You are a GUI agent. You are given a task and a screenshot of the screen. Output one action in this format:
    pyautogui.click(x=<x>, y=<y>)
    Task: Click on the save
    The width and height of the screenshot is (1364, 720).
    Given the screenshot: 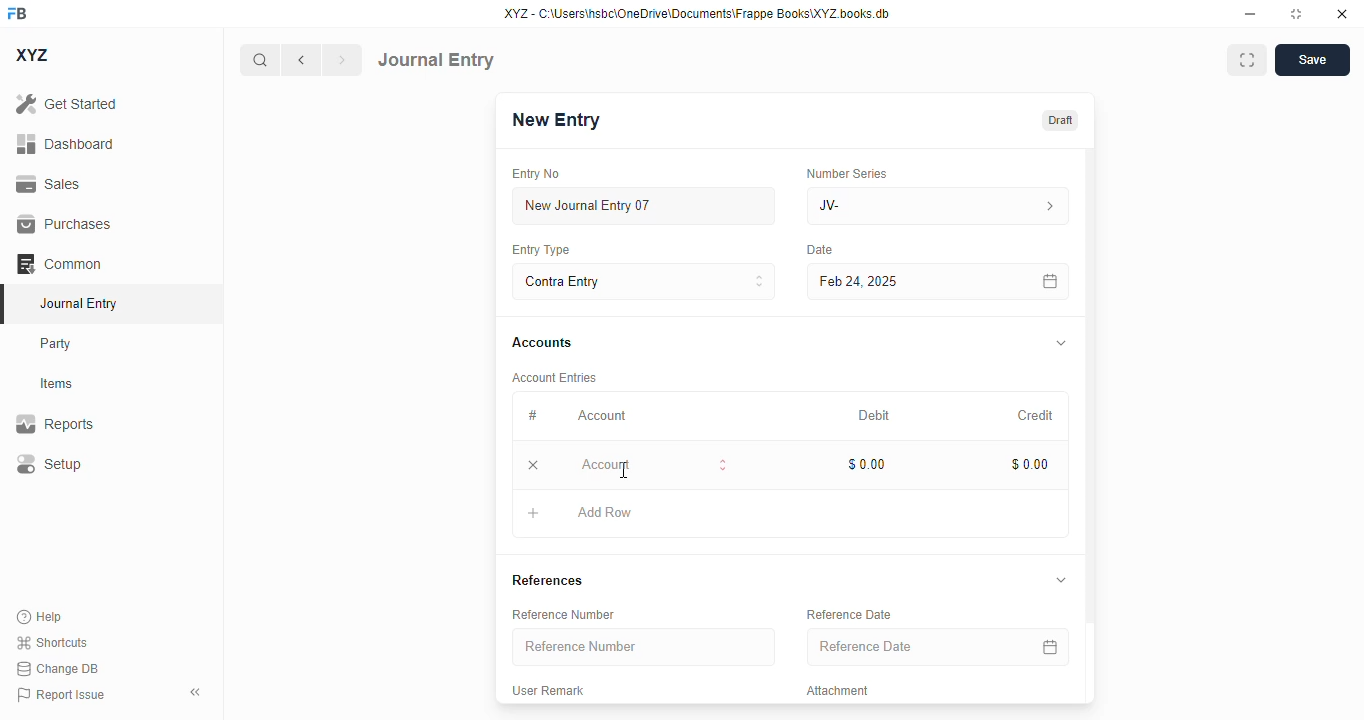 What is the action you would take?
    pyautogui.click(x=1312, y=60)
    